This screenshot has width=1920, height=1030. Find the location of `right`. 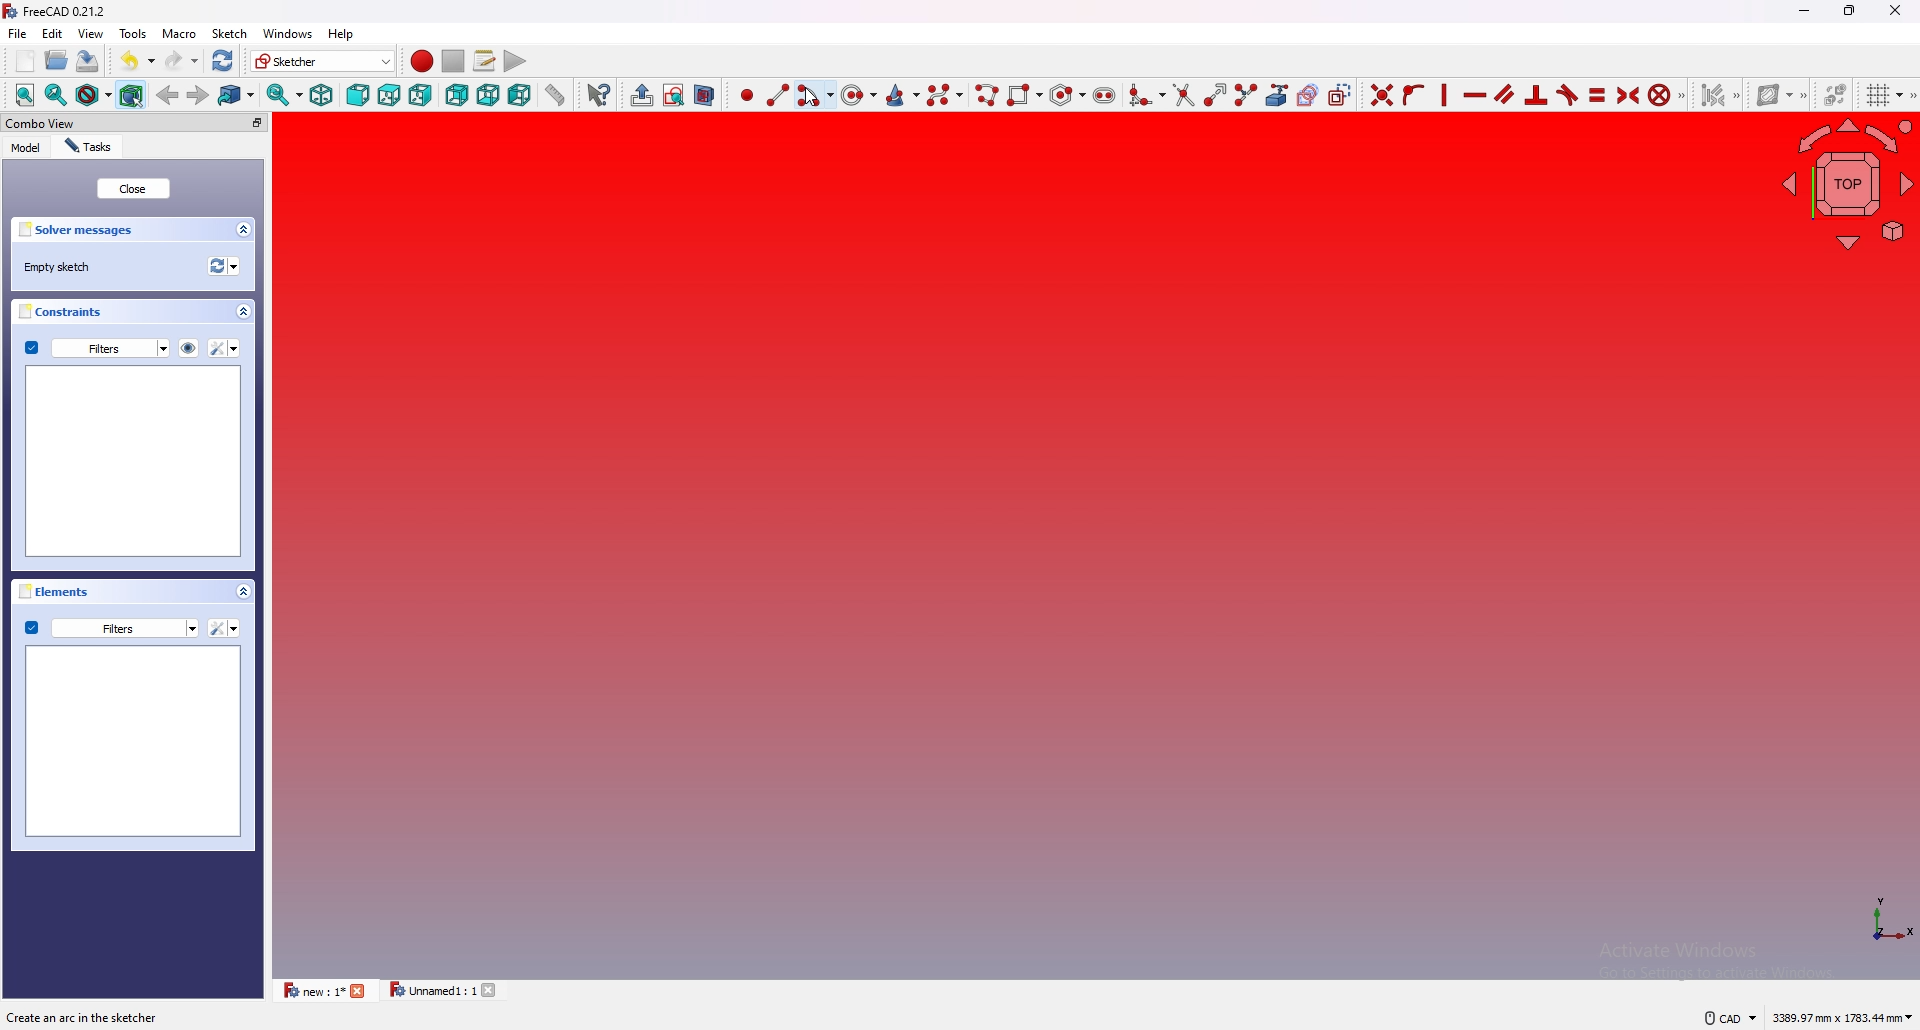

right is located at coordinates (421, 95).